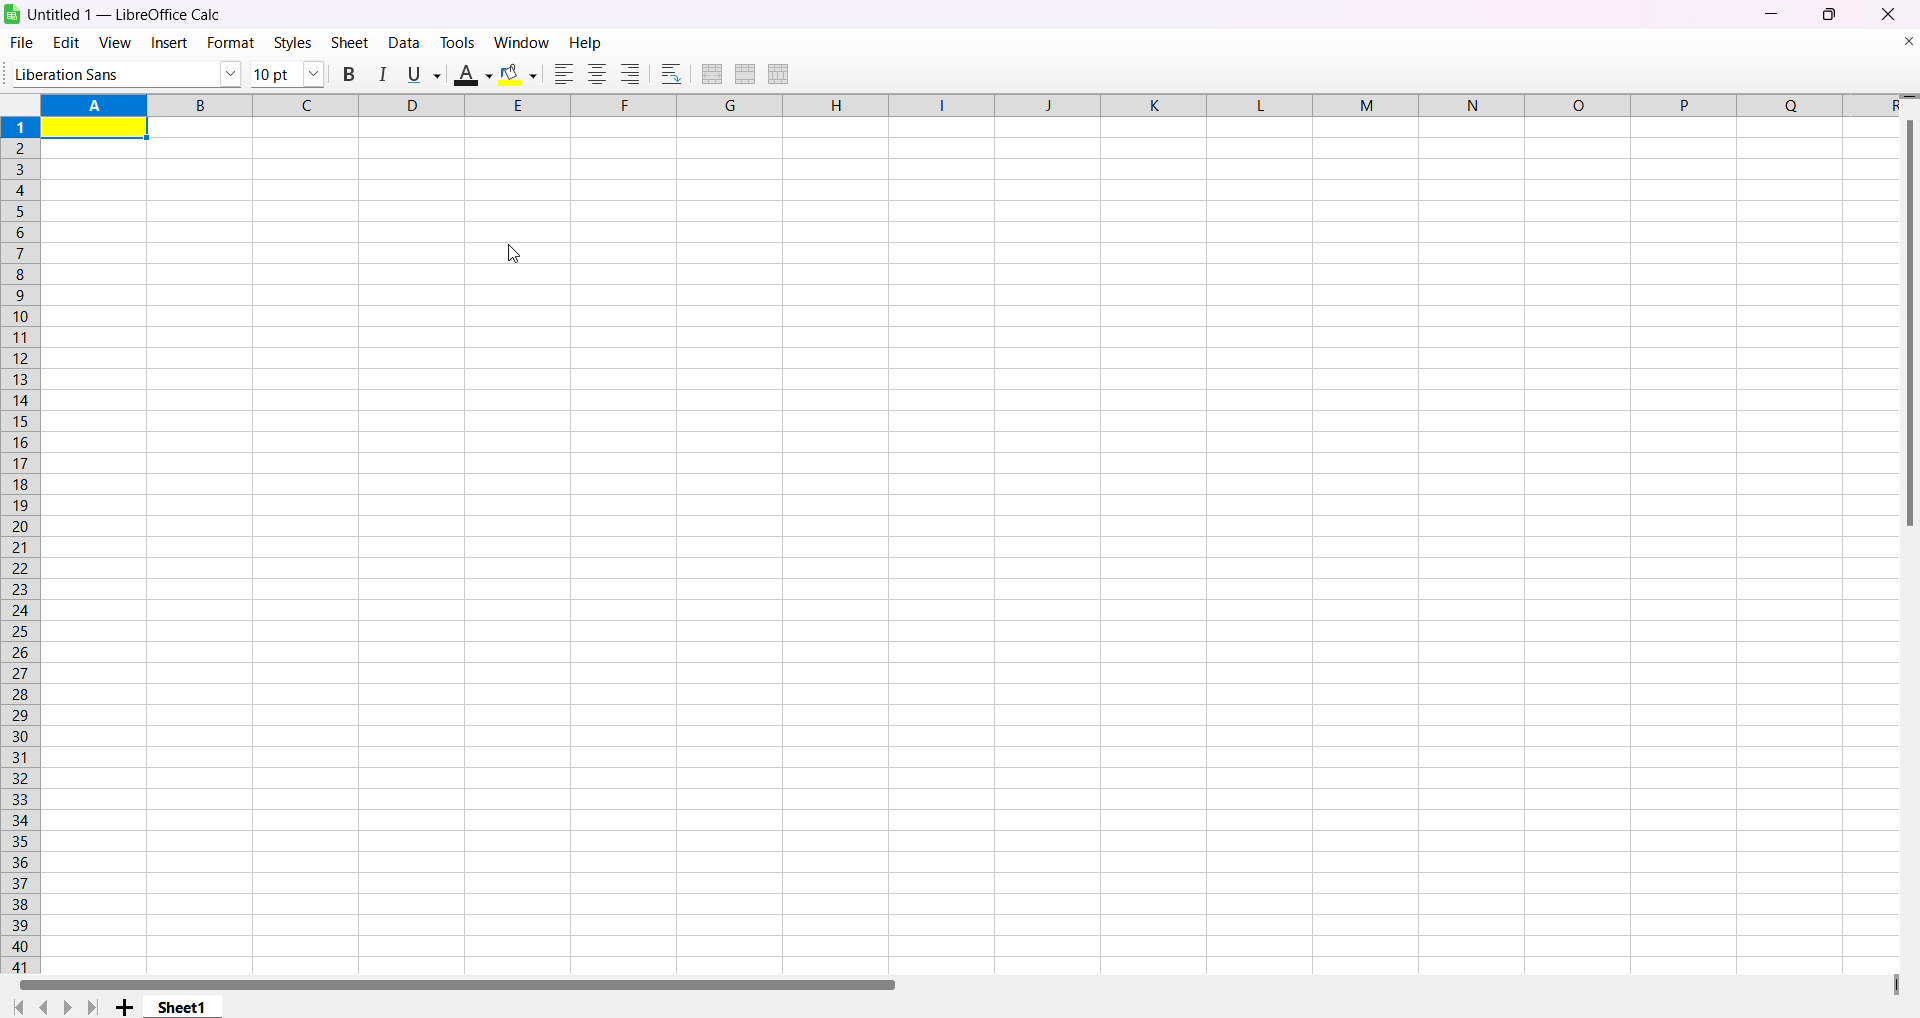 The image size is (1920, 1018). Describe the element at coordinates (287, 73) in the screenshot. I see `font size` at that location.